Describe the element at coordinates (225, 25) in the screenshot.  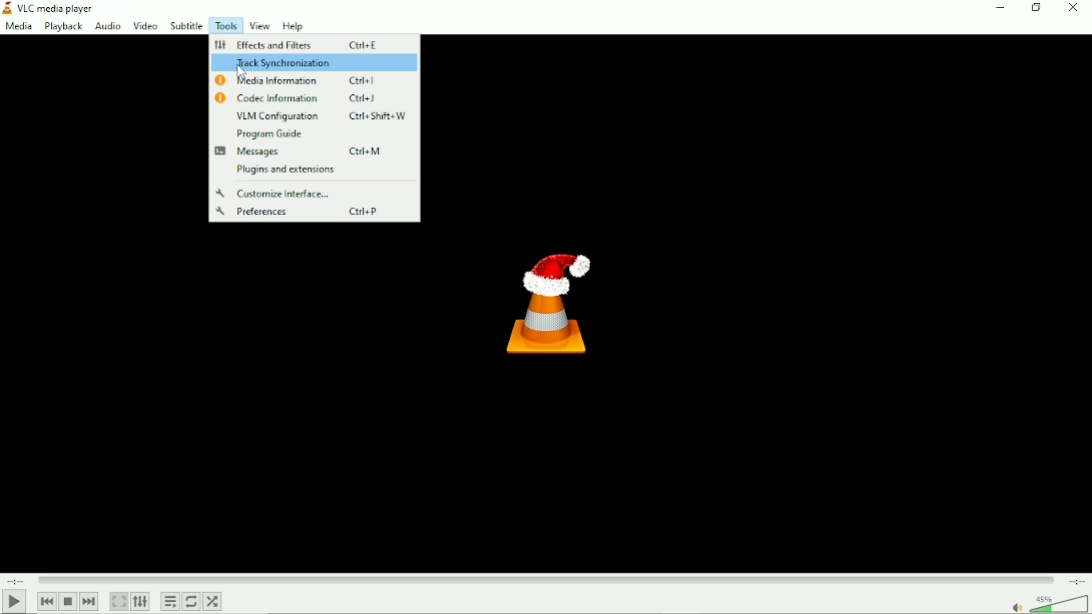
I see `Tools` at that location.